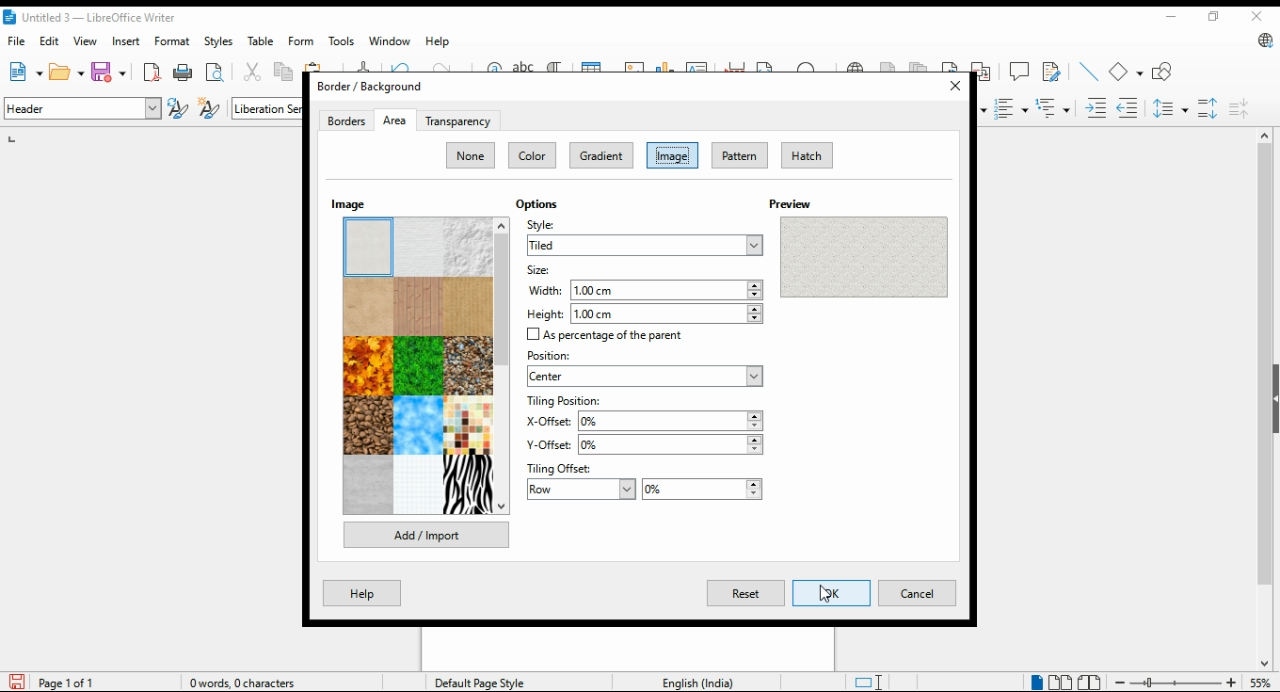 The image size is (1280, 692). What do you see at coordinates (526, 65) in the screenshot?
I see `check spelling` at bounding box center [526, 65].